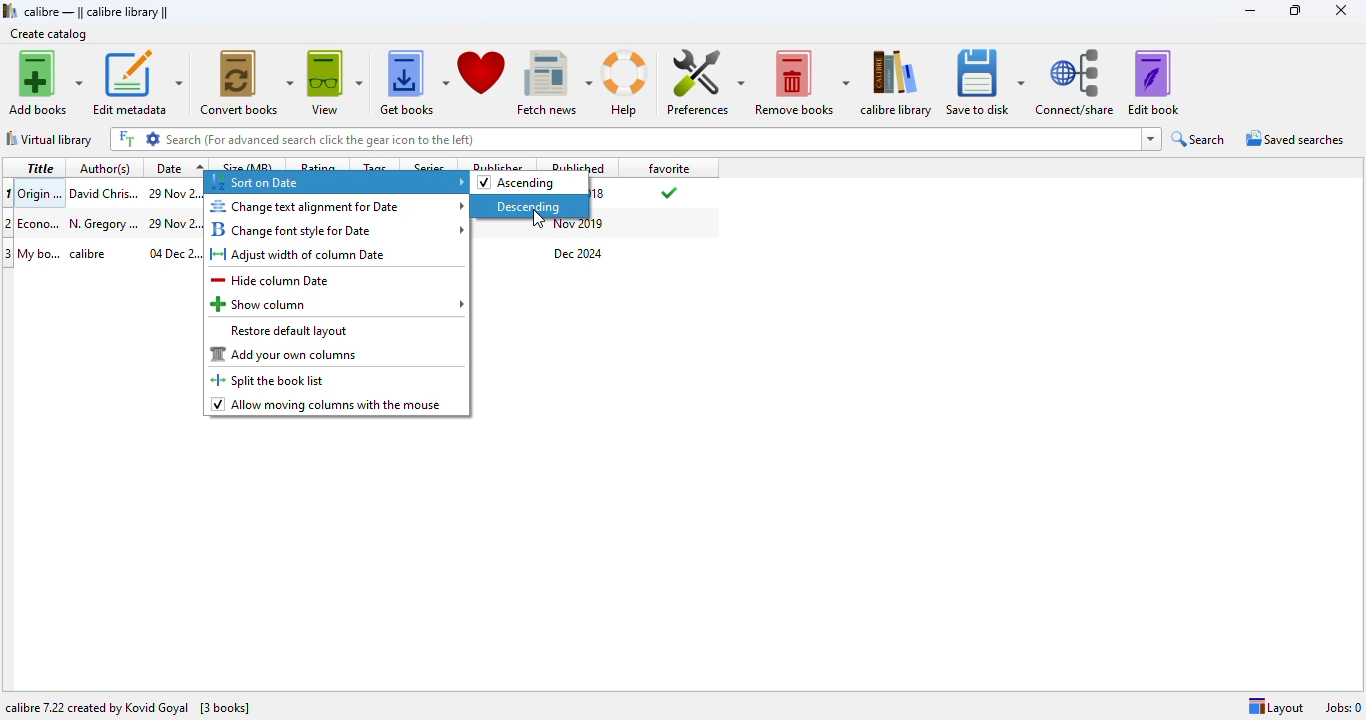 The height and width of the screenshot is (720, 1366). Describe the element at coordinates (1340, 10) in the screenshot. I see `close` at that location.